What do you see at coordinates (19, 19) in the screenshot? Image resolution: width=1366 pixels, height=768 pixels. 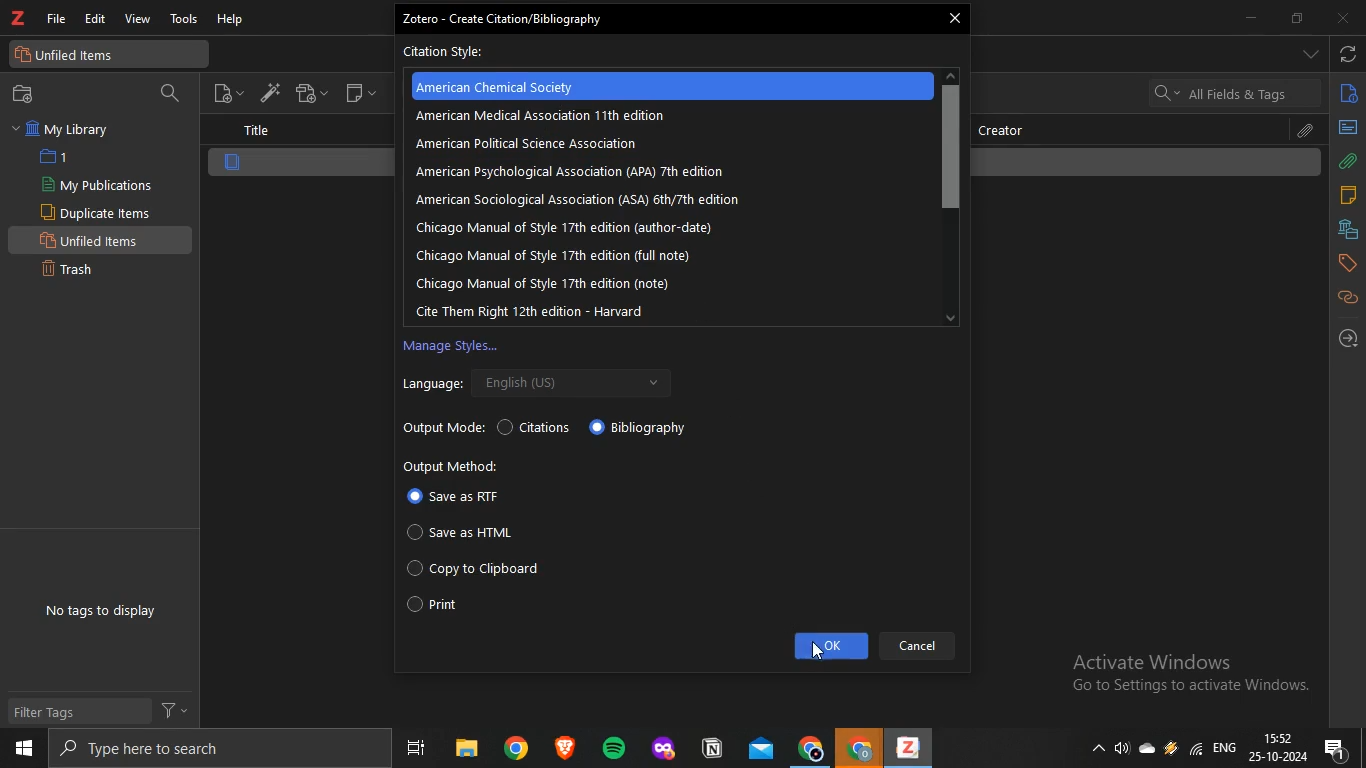 I see `zotero` at bounding box center [19, 19].